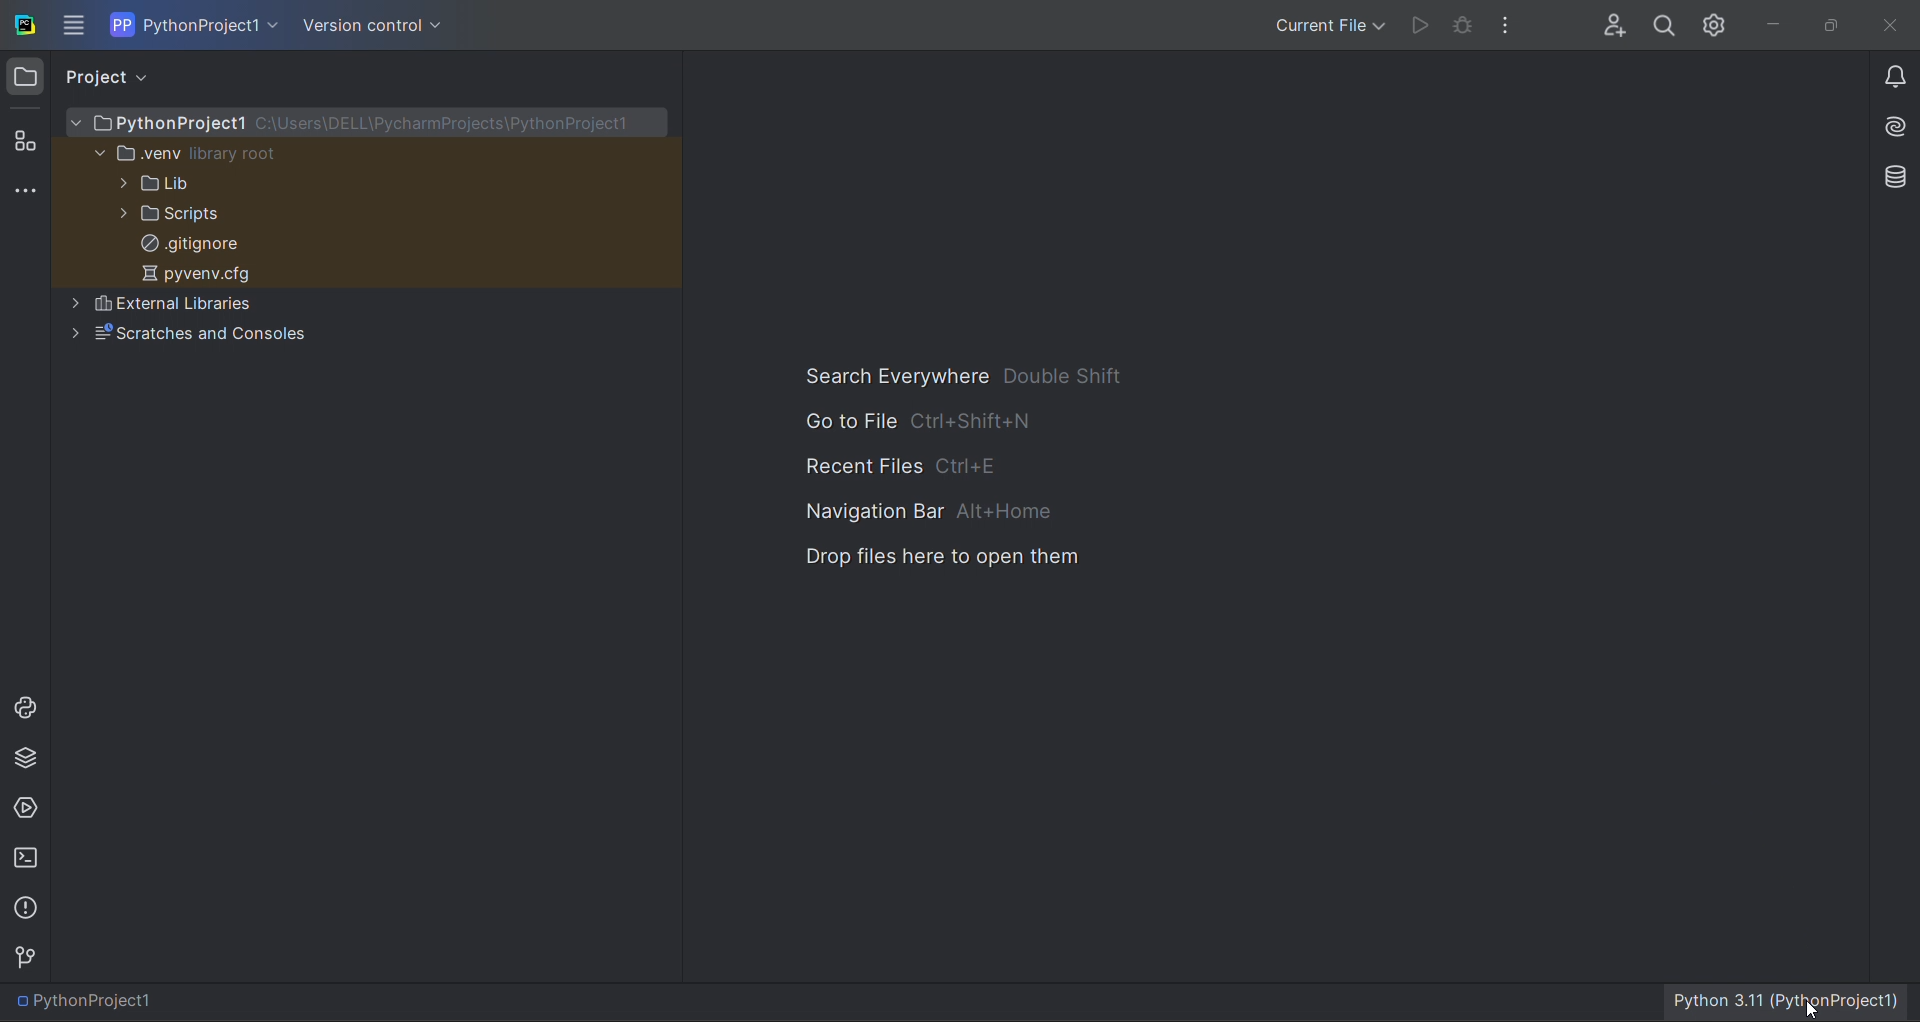 The height and width of the screenshot is (1022, 1920). Describe the element at coordinates (377, 27) in the screenshot. I see `version control` at that location.